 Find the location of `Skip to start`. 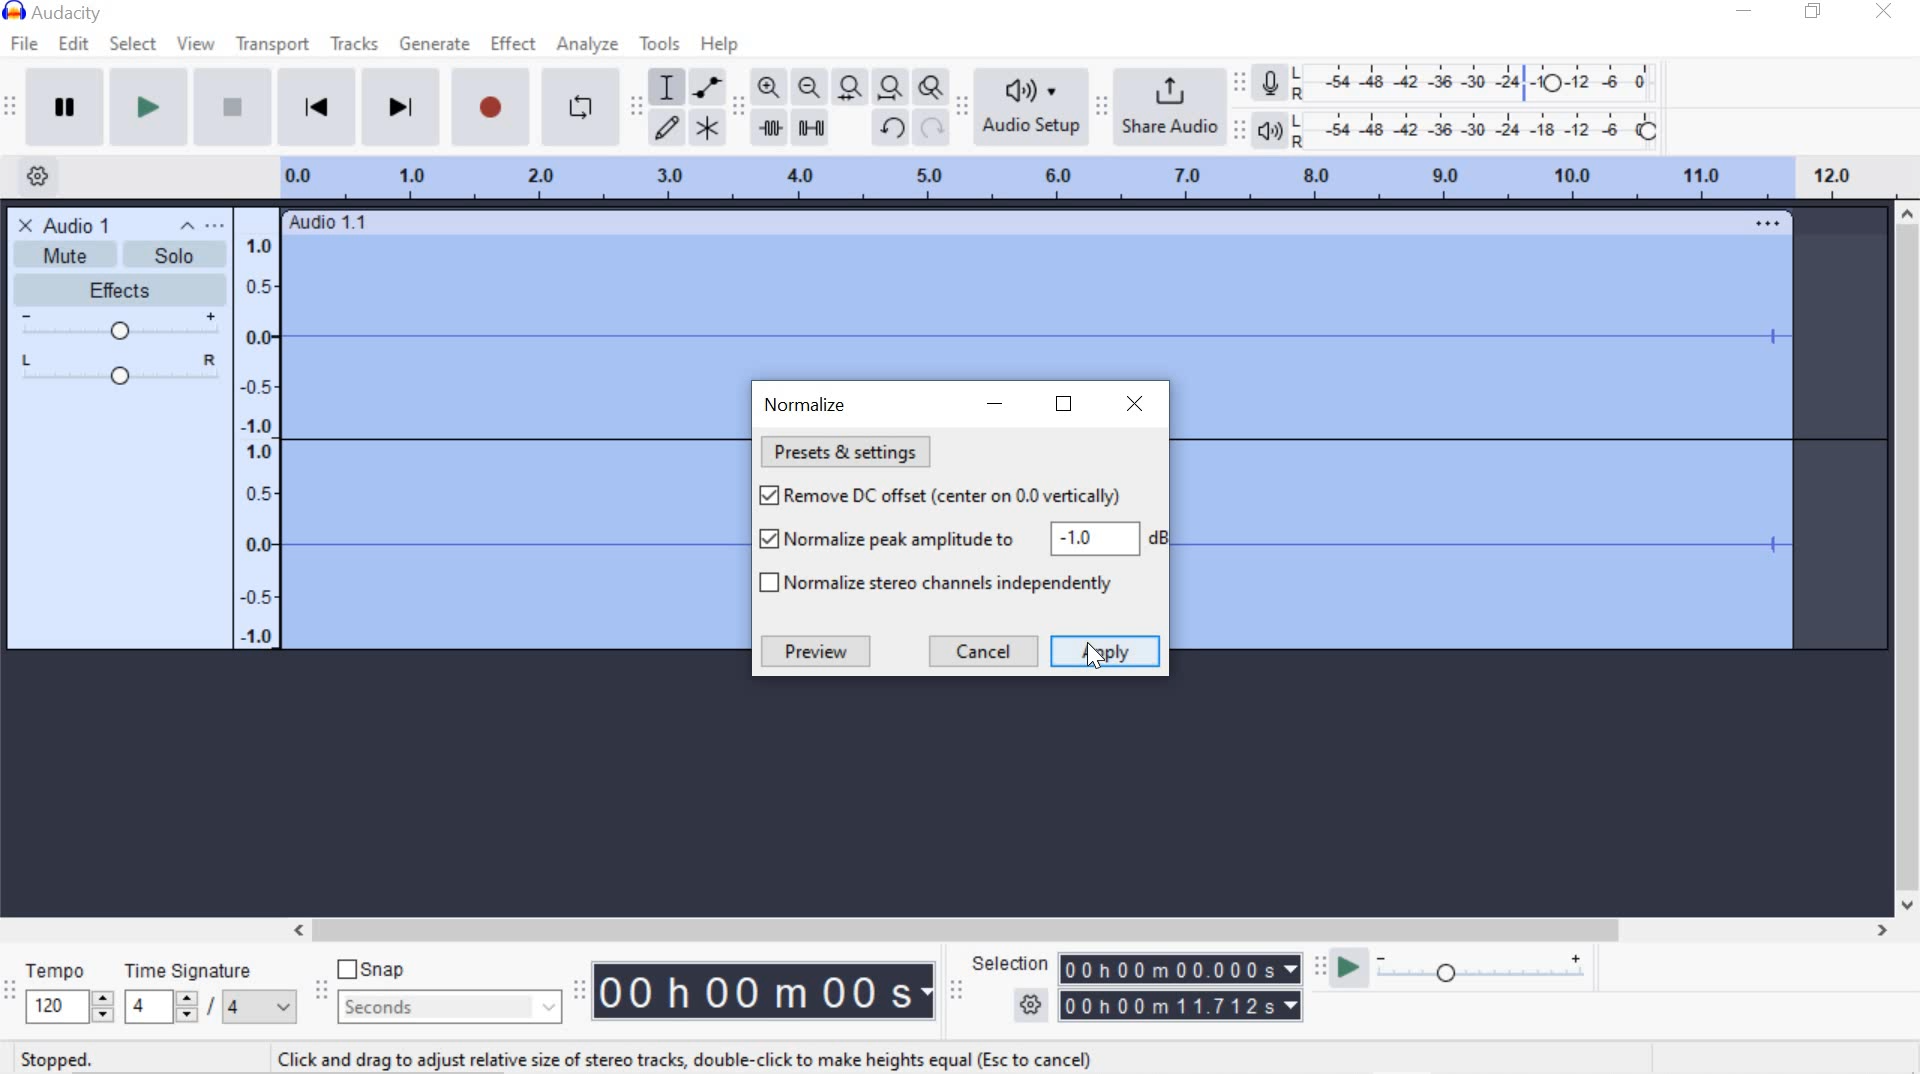

Skip to start is located at coordinates (318, 107).